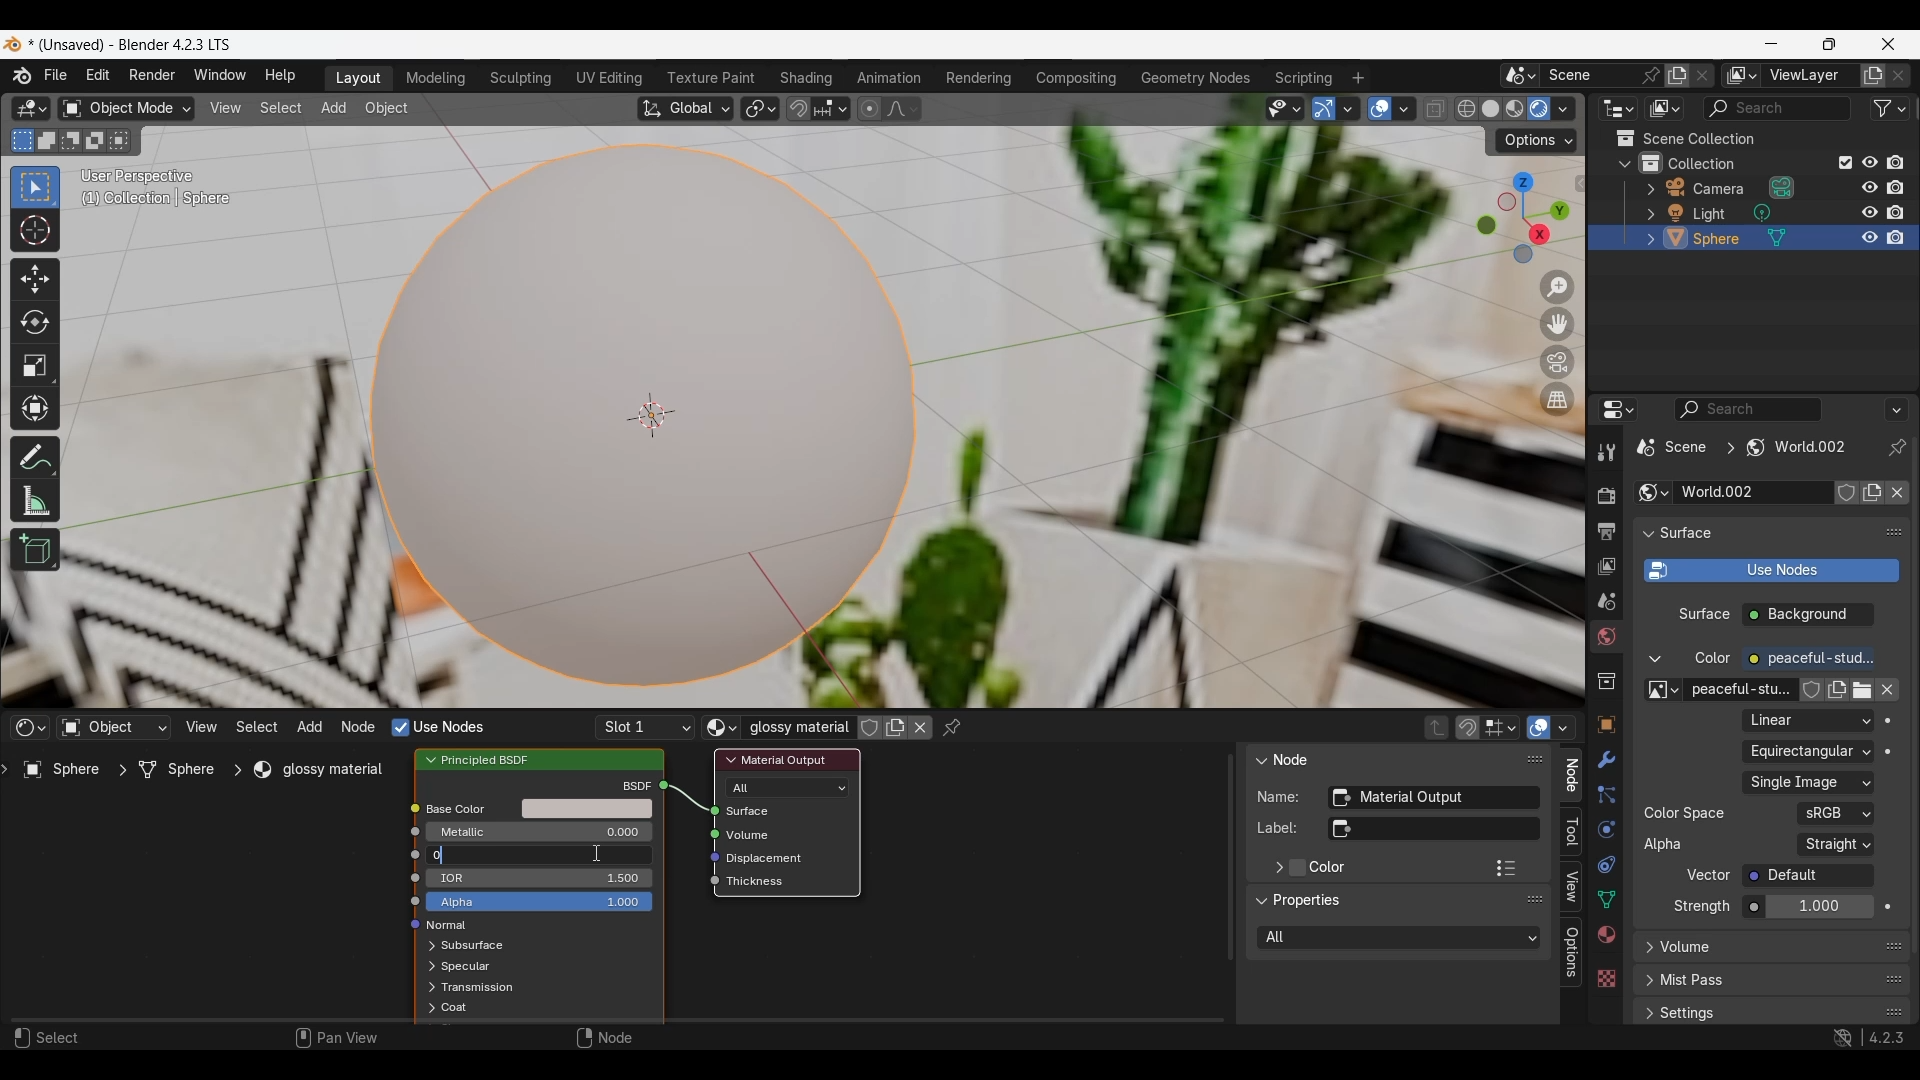 This screenshot has height=1080, width=1920. What do you see at coordinates (1534, 899) in the screenshot?
I see `Float panel` at bounding box center [1534, 899].